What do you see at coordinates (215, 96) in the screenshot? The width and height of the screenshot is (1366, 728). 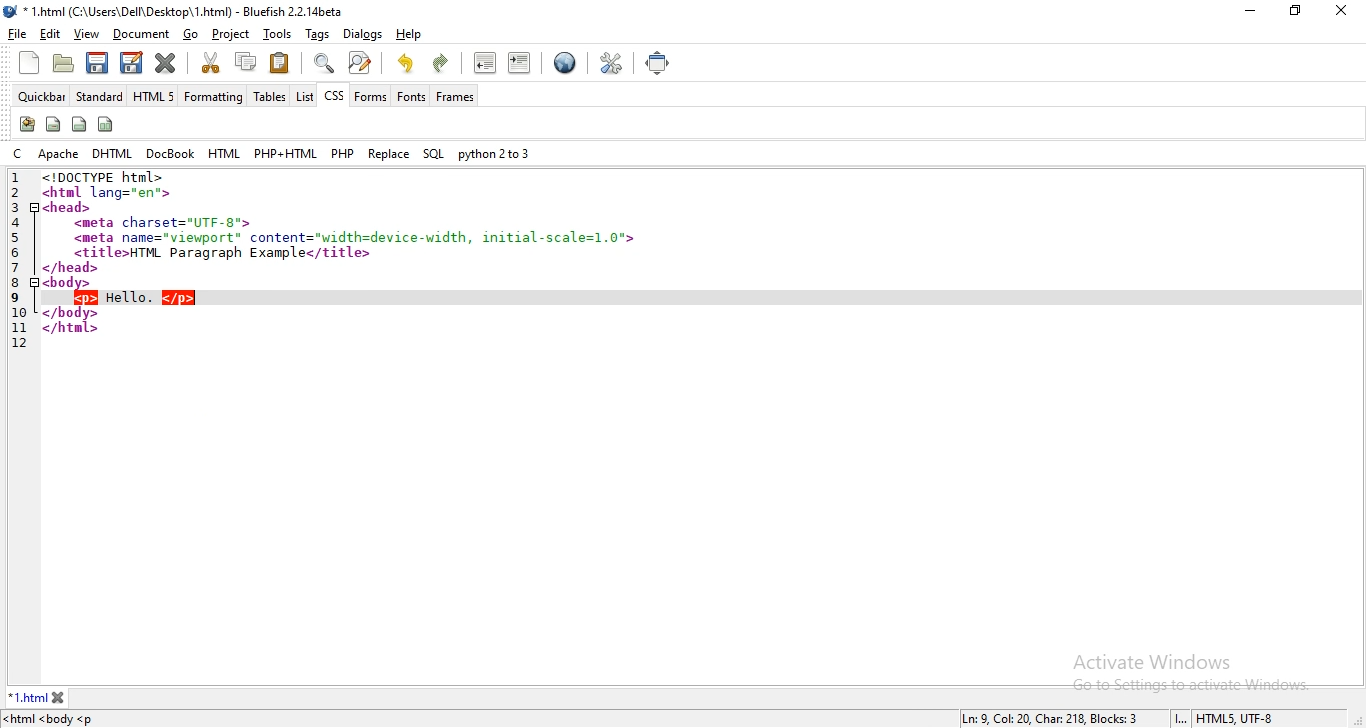 I see `formatting` at bounding box center [215, 96].